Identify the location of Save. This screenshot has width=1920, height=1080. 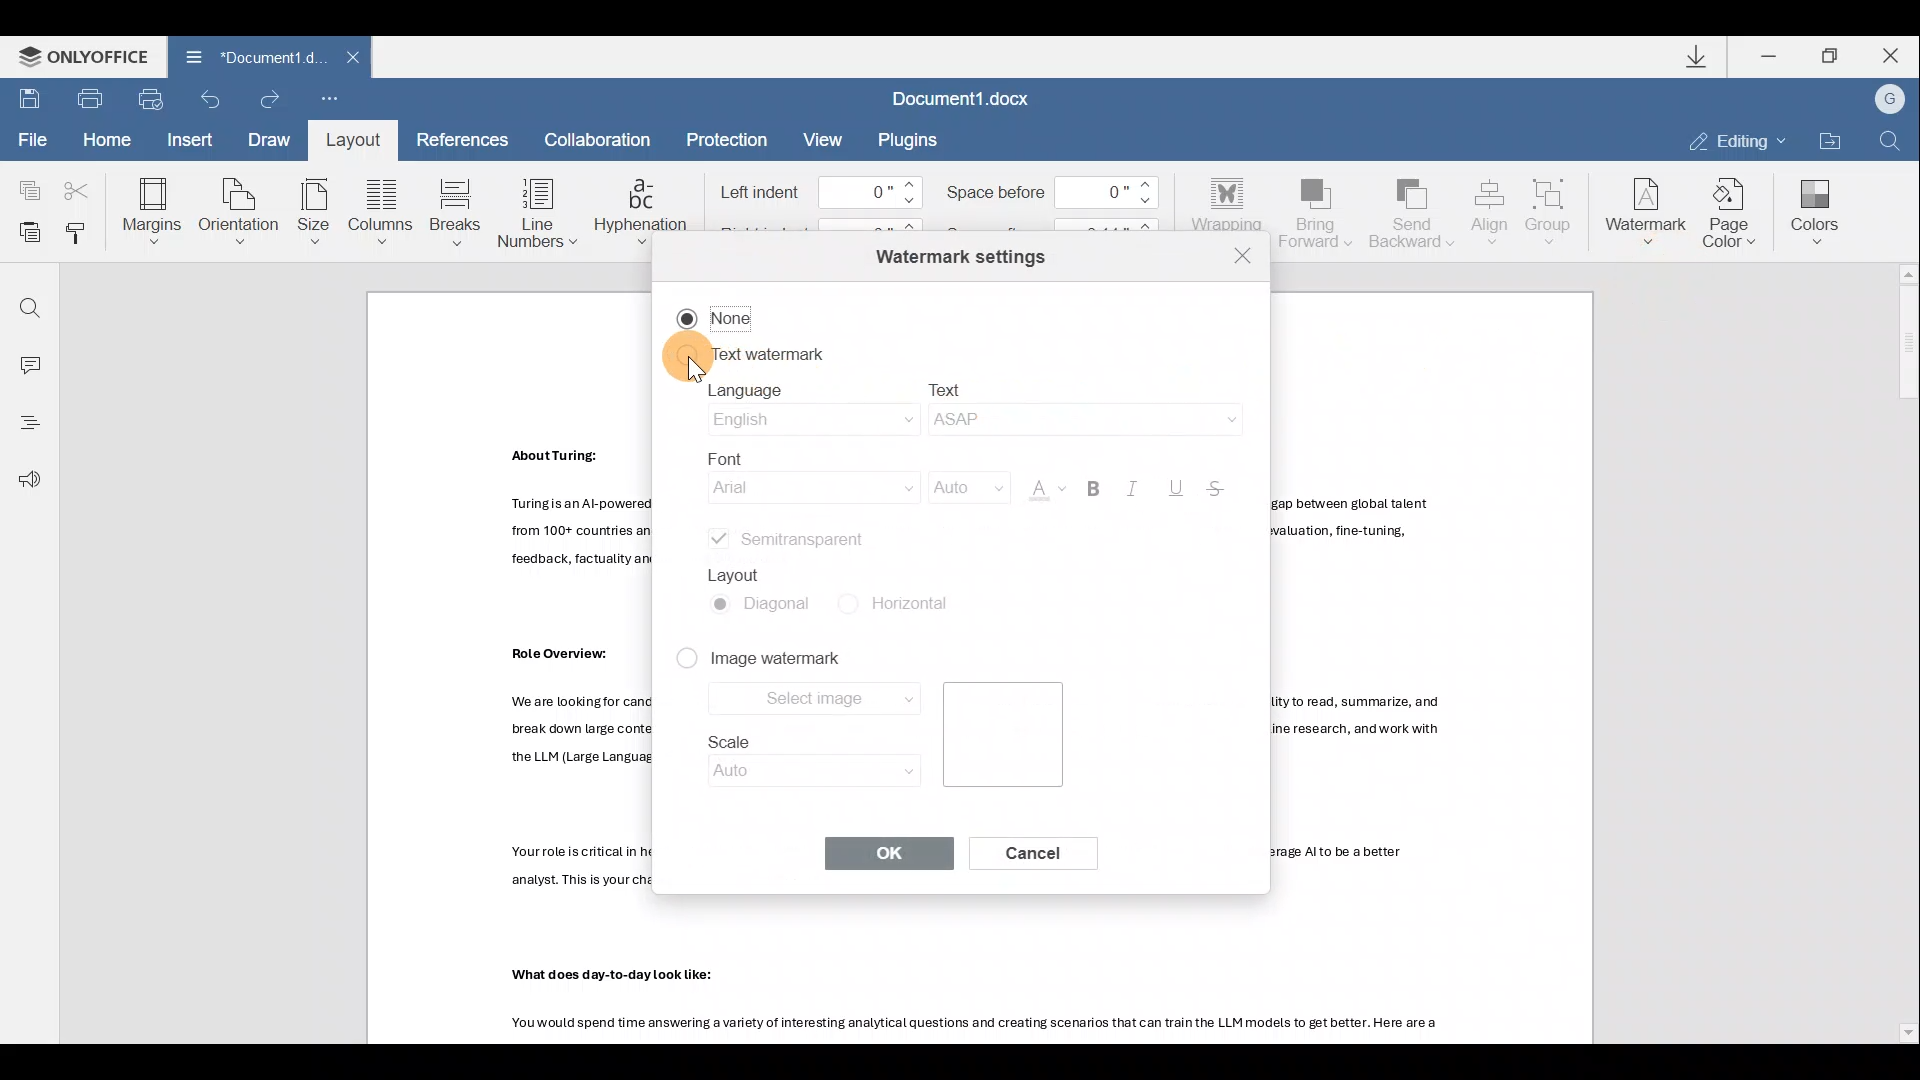
(26, 100).